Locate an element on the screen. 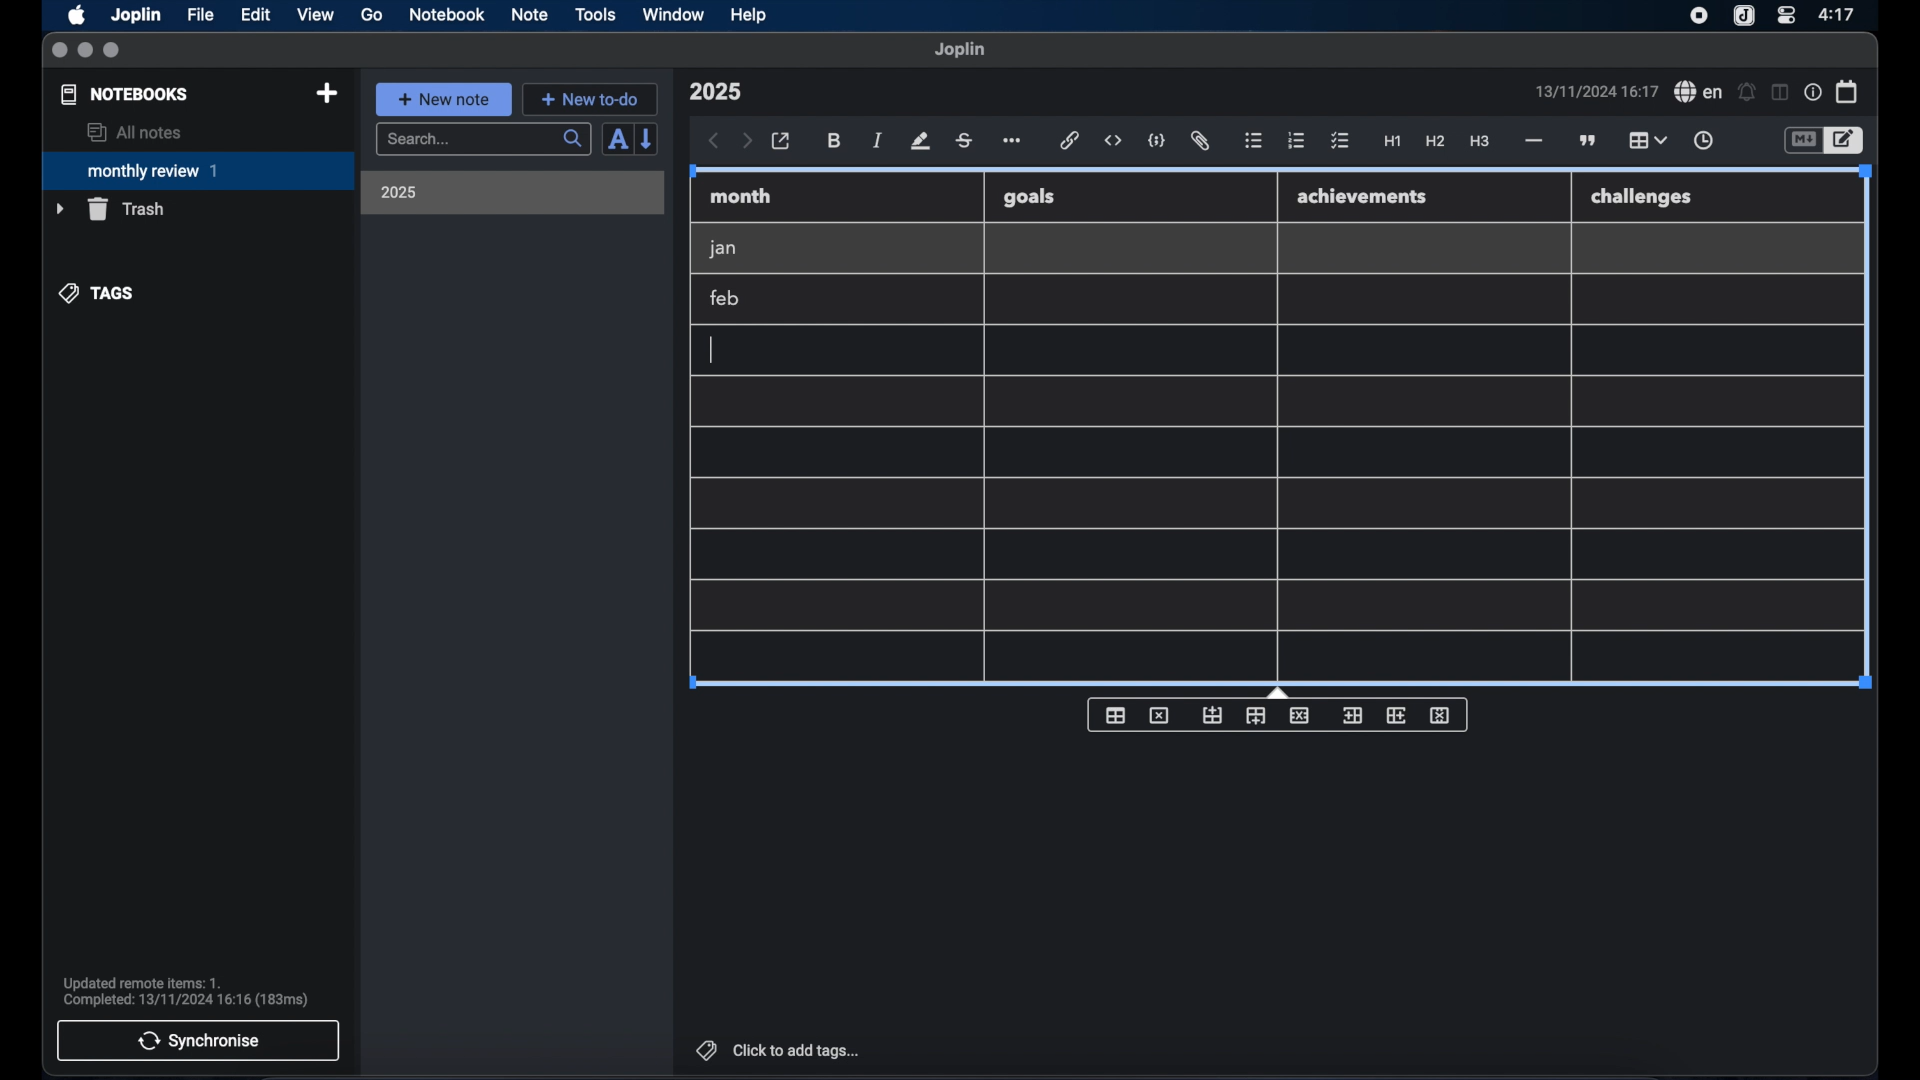  inline code is located at coordinates (1113, 141).